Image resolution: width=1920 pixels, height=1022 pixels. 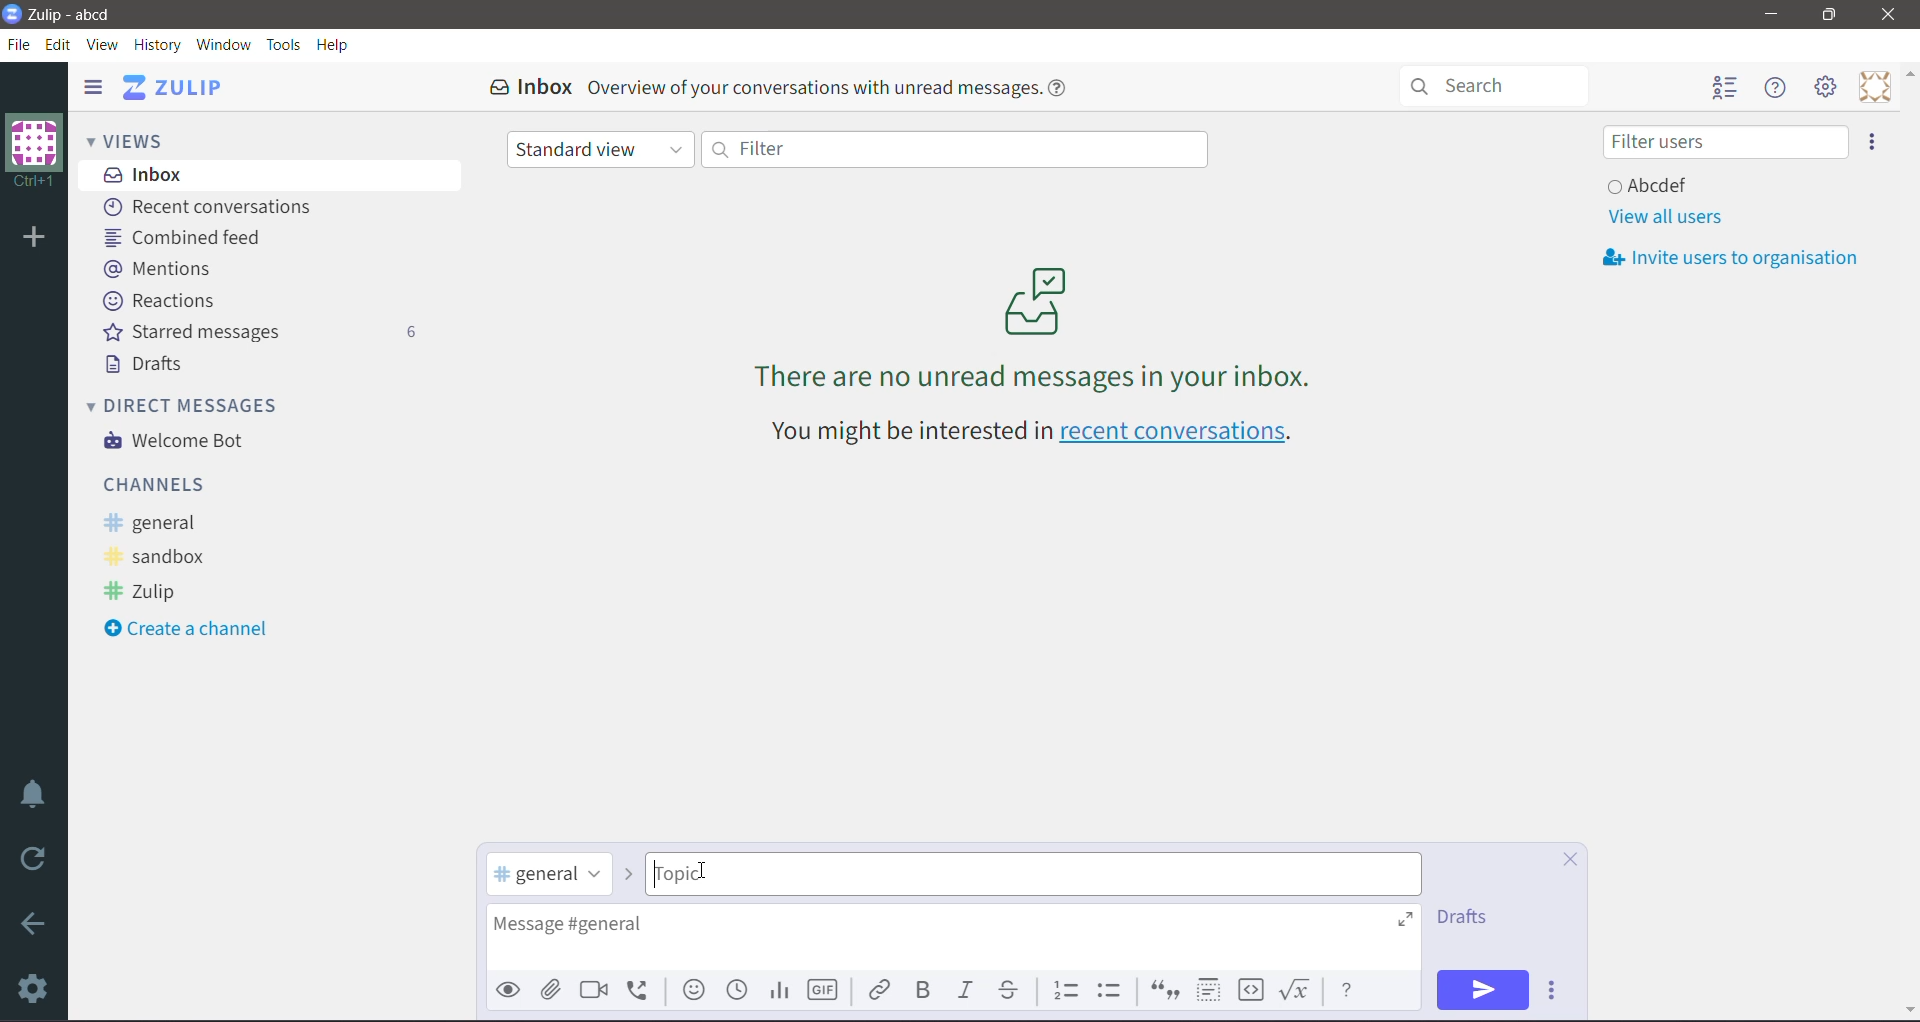 What do you see at coordinates (694, 990) in the screenshot?
I see `Add emoji` at bounding box center [694, 990].